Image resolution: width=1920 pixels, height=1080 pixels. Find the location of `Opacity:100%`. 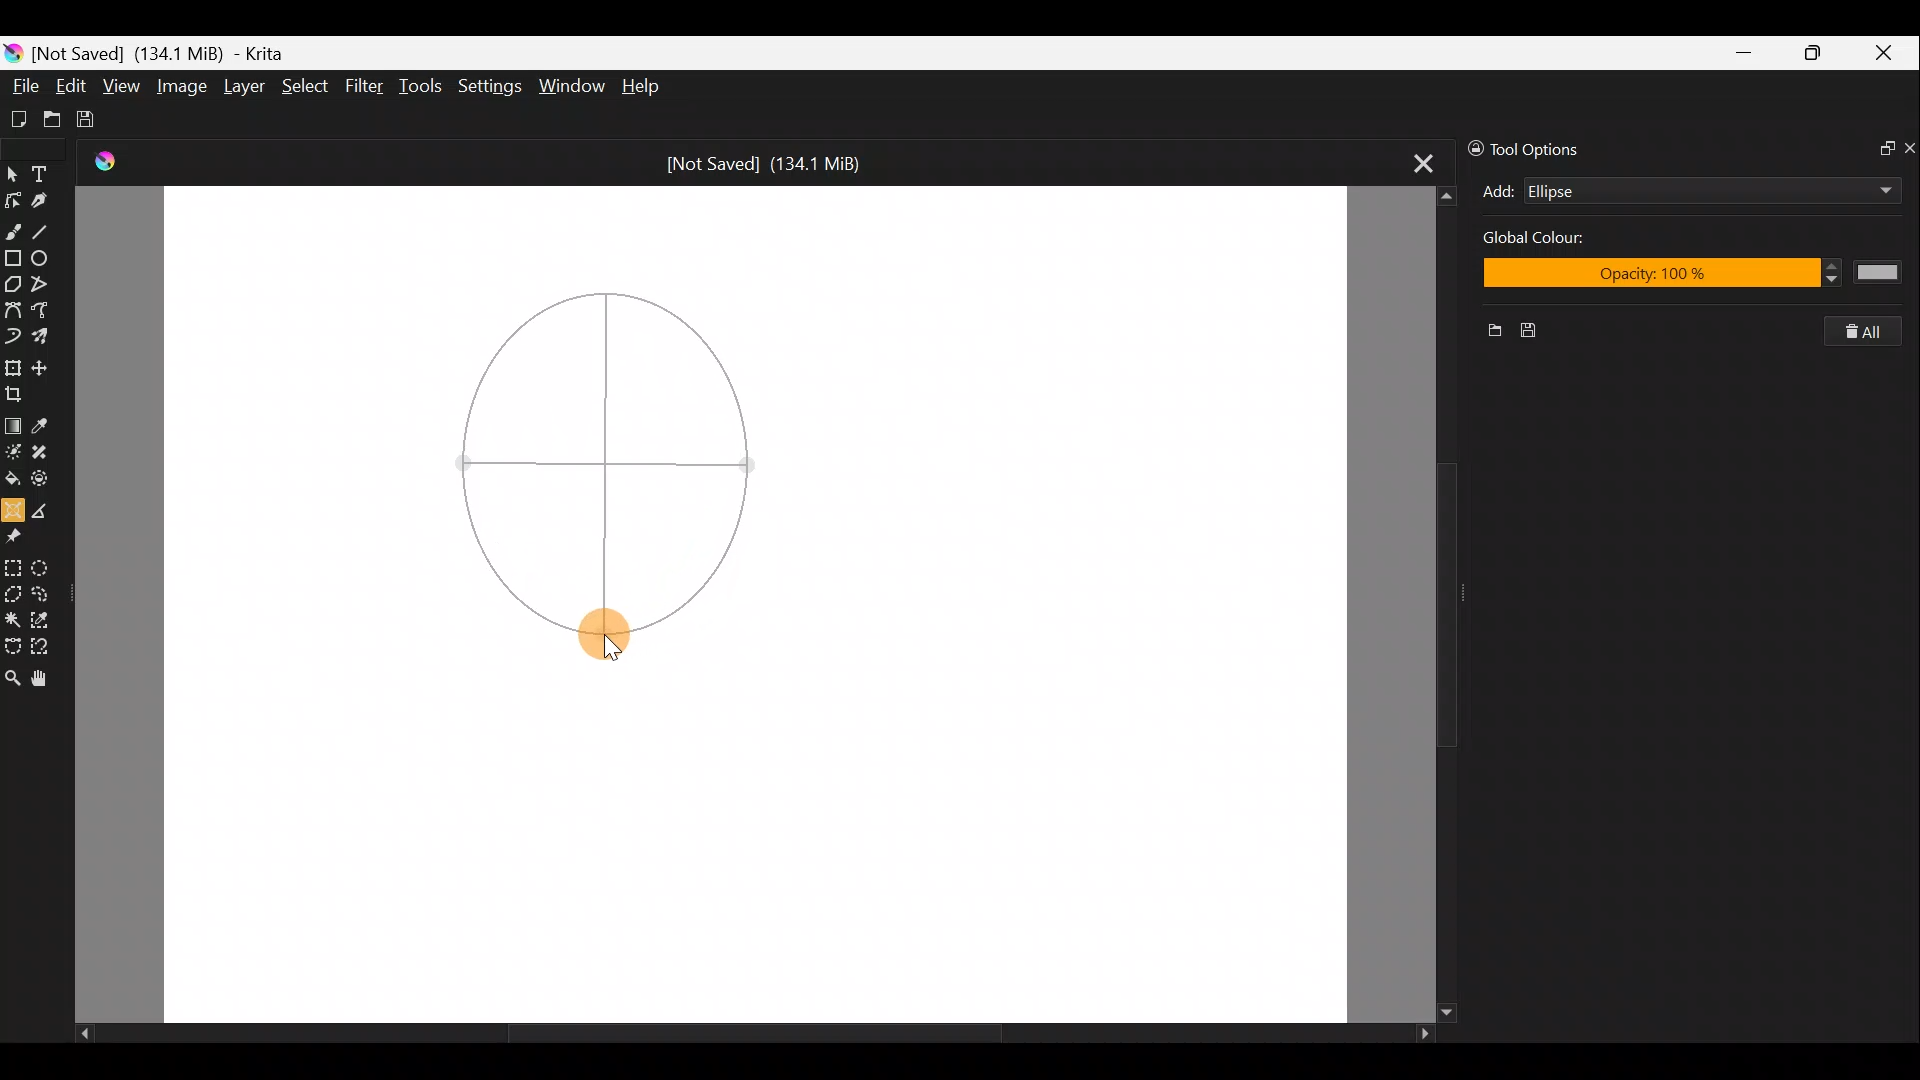

Opacity:100% is located at coordinates (1694, 276).